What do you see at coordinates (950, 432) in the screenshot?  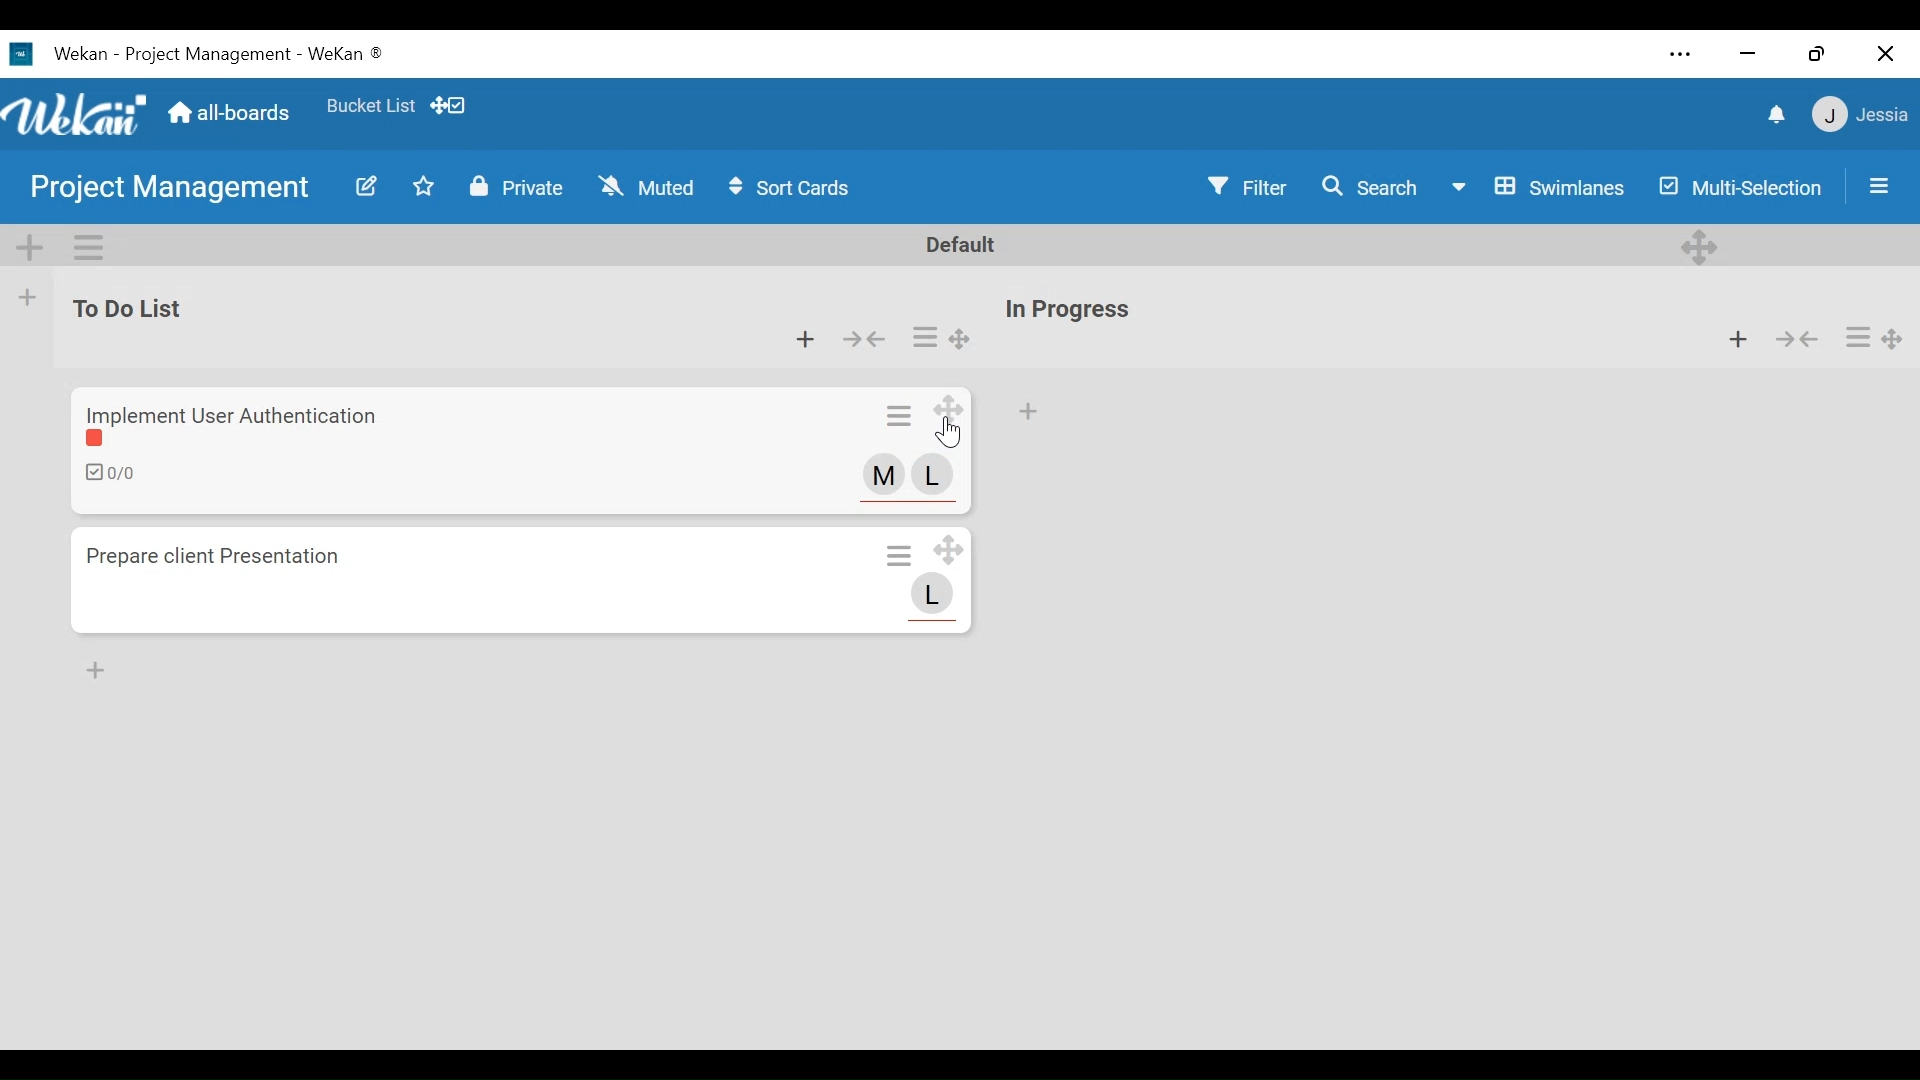 I see `Cursor` at bounding box center [950, 432].